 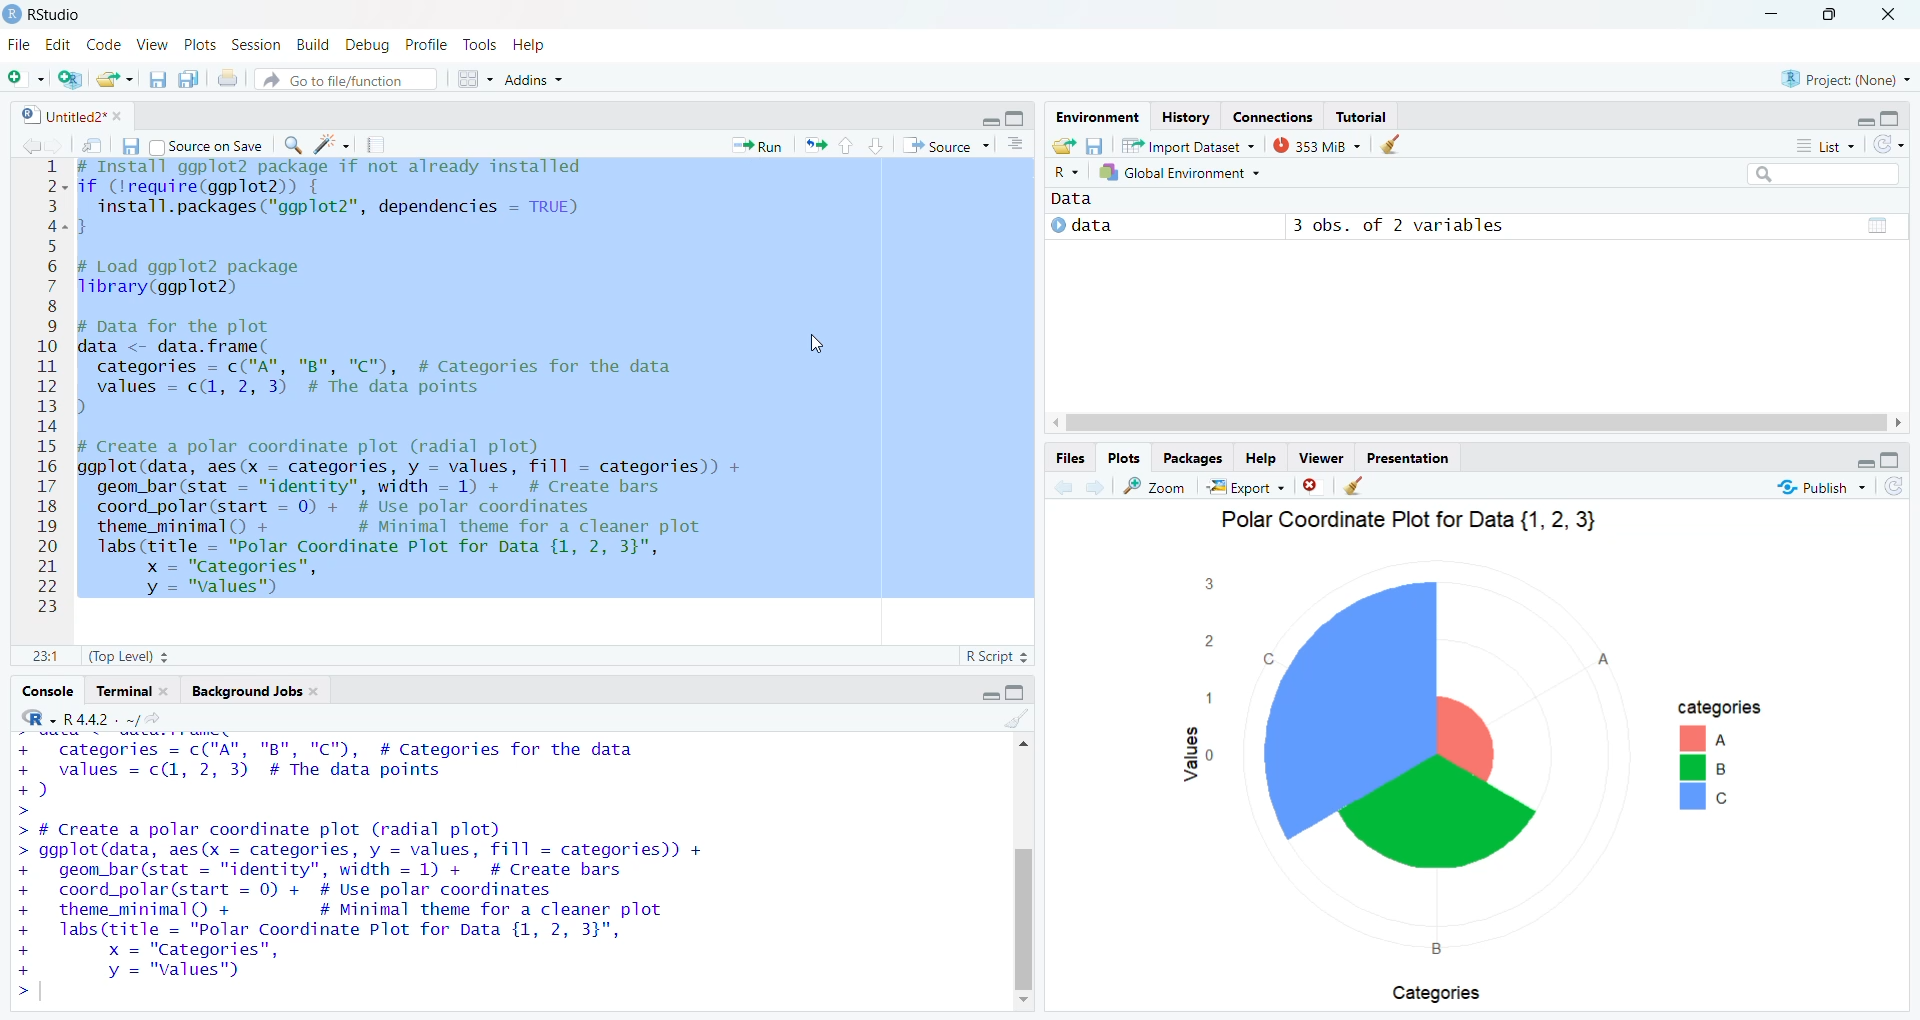 What do you see at coordinates (1067, 458) in the screenshot?
I see `Files` at bounding box center [1067, 458].